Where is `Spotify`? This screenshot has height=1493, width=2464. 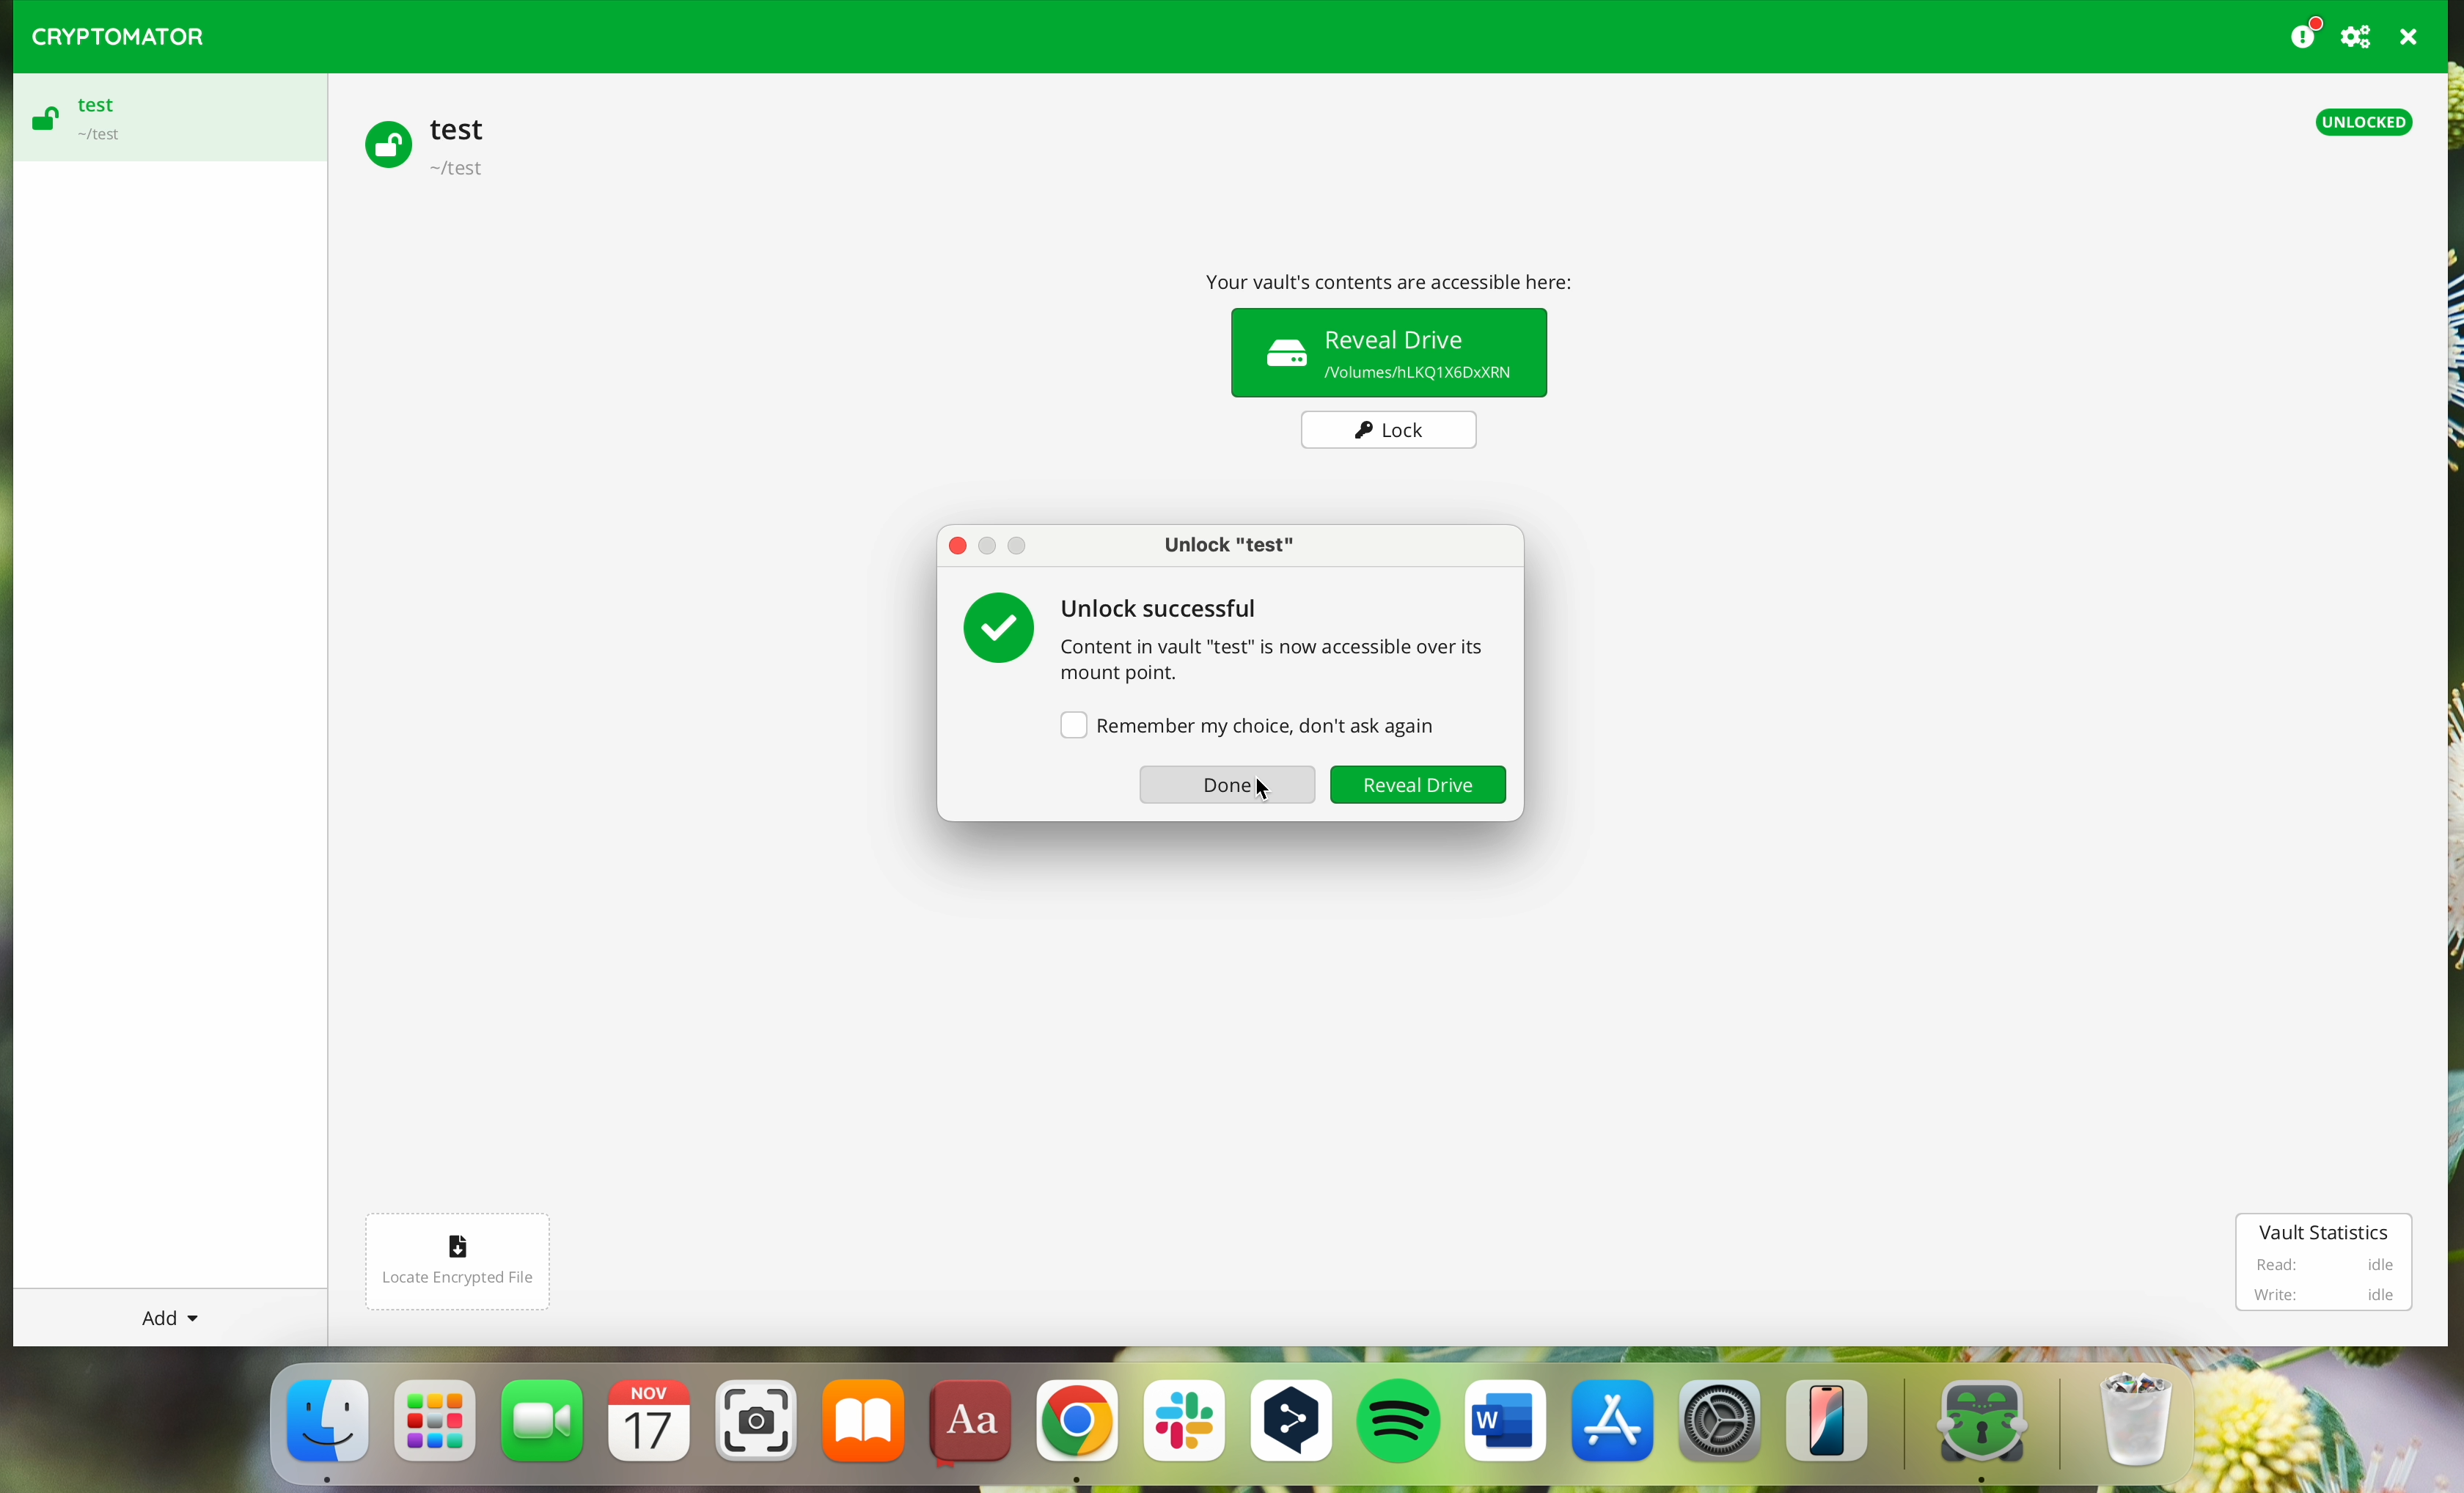 Spotify is located at coordinates (1402, 1425).